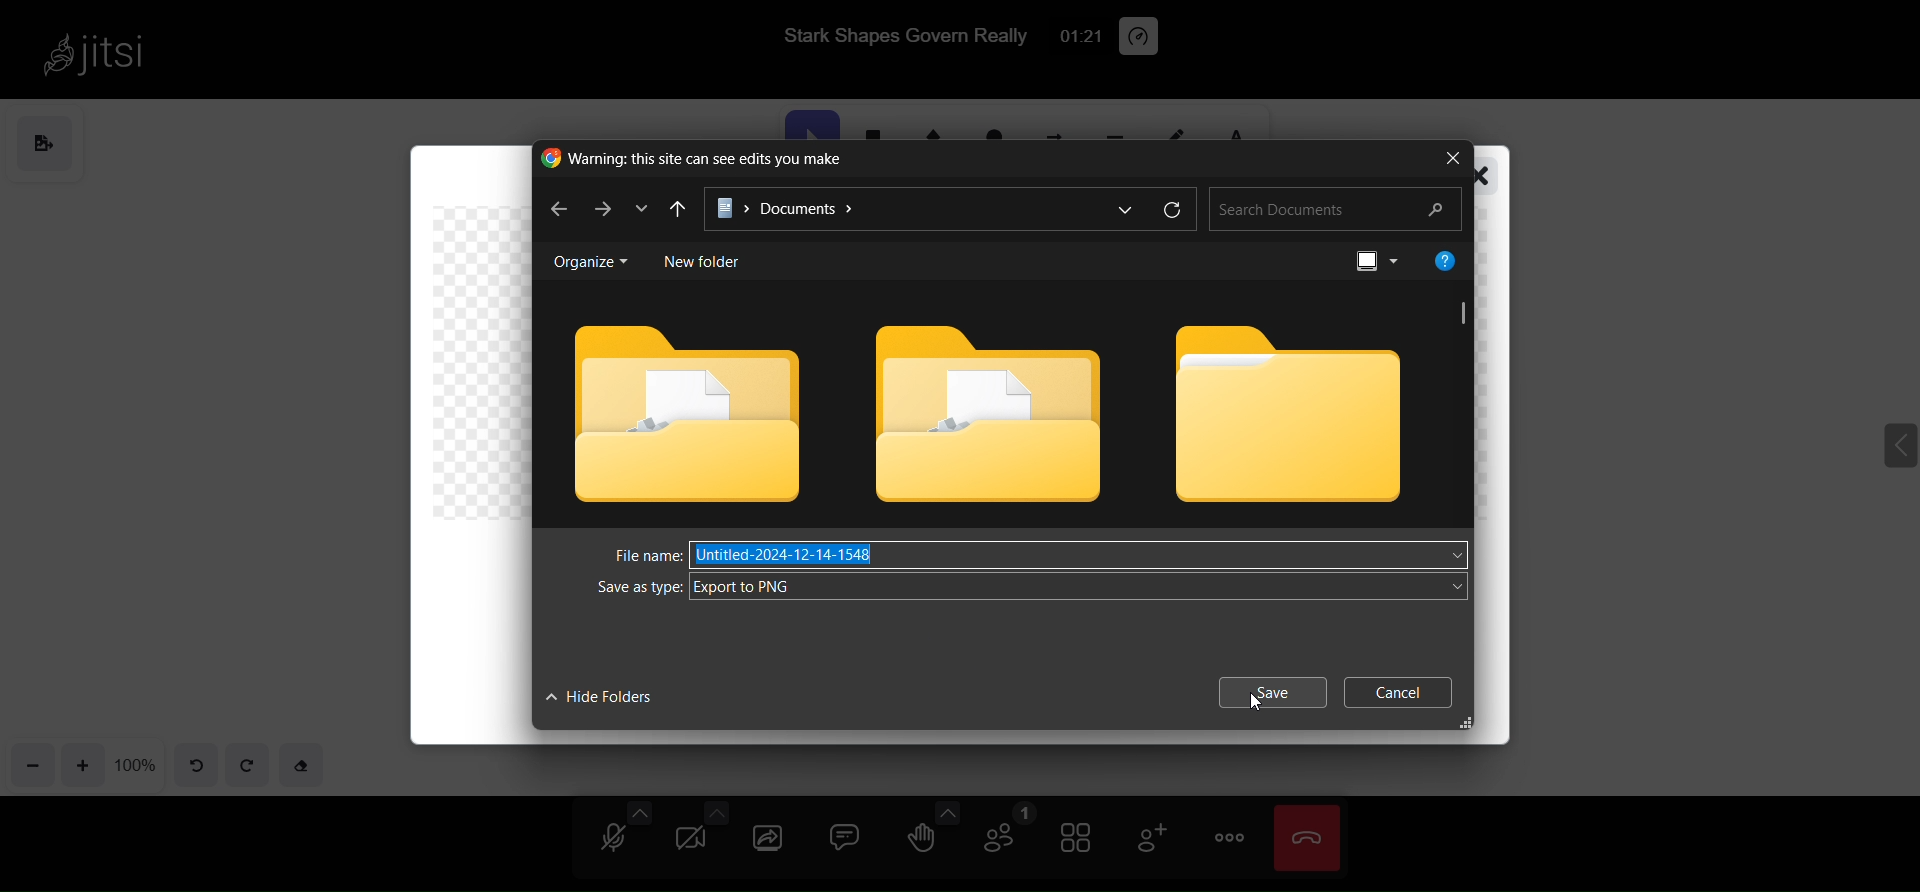 This screenshot has height=892, width=1920. I want to click on scroll bar, so click(1459, 318).